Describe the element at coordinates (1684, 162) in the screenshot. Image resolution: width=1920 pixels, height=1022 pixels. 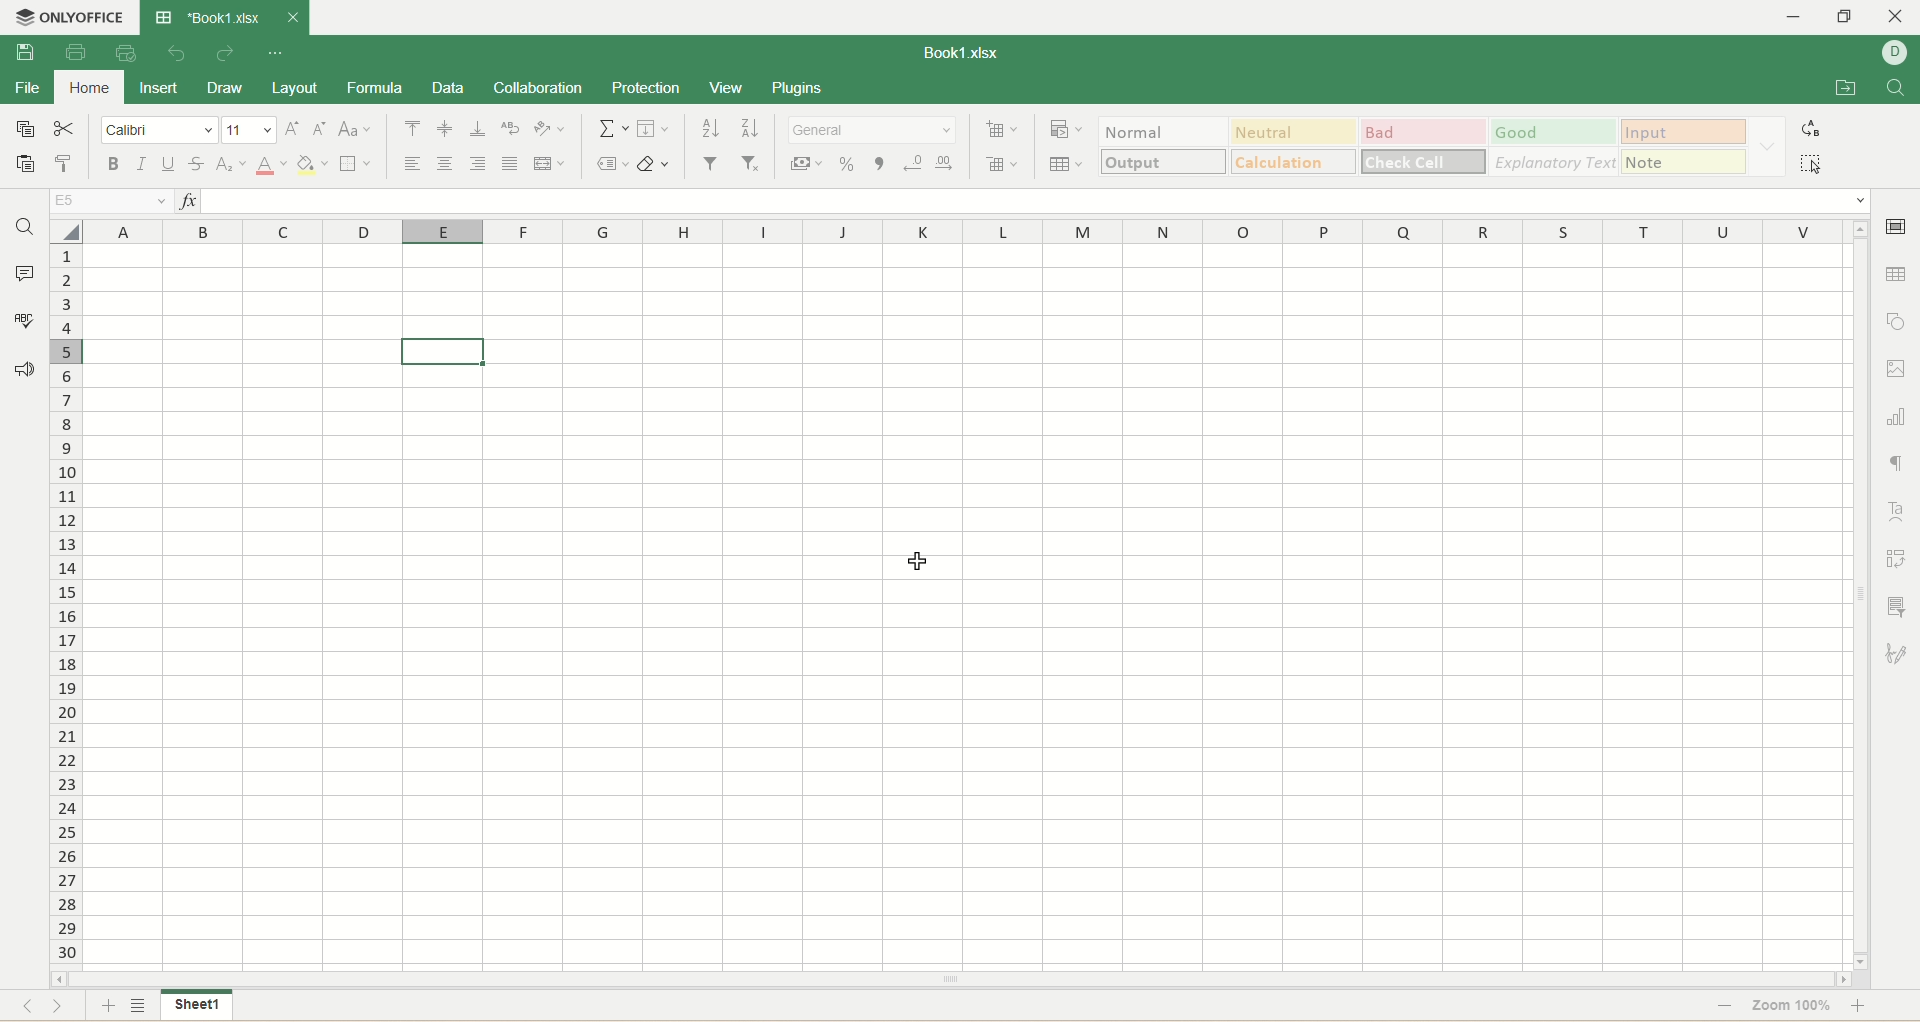
I see `note` at that location.